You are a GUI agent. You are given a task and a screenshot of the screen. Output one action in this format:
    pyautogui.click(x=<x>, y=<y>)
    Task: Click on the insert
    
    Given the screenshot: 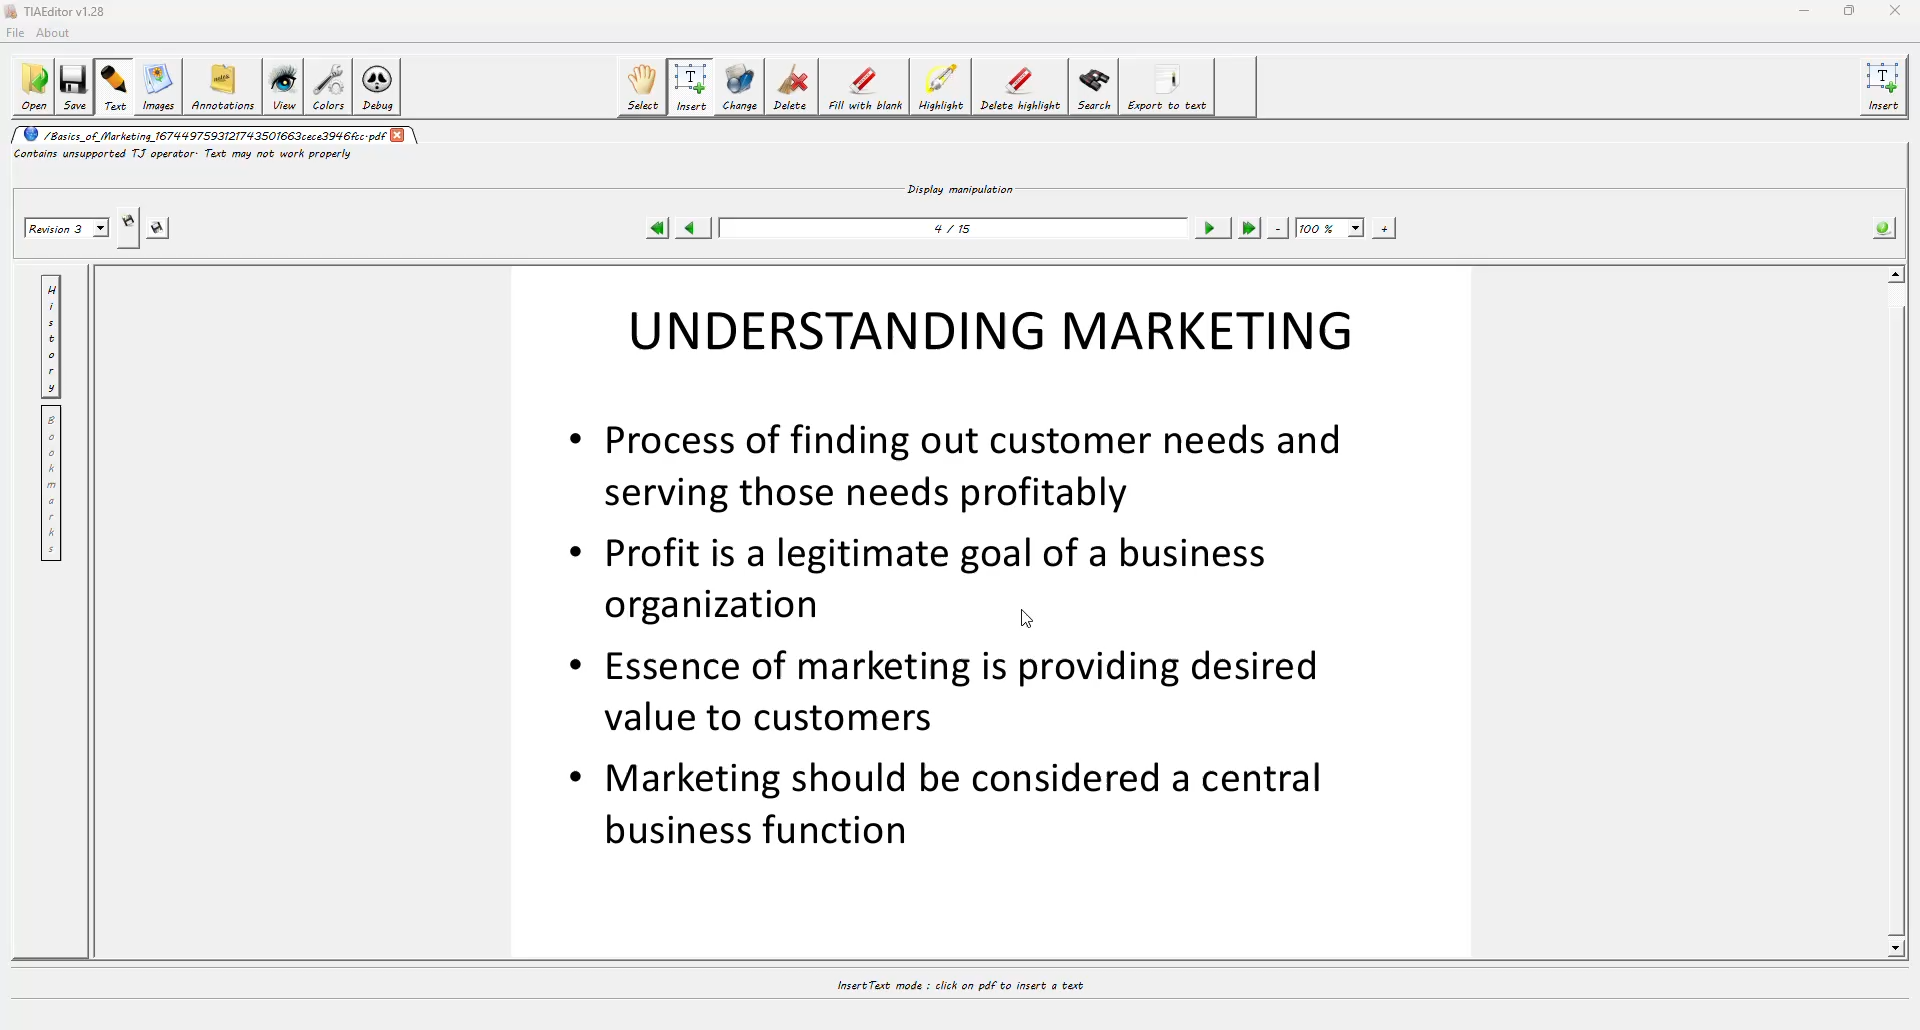 What is the action you would take?
    pyautogui.click(x=1886, y=87)
    